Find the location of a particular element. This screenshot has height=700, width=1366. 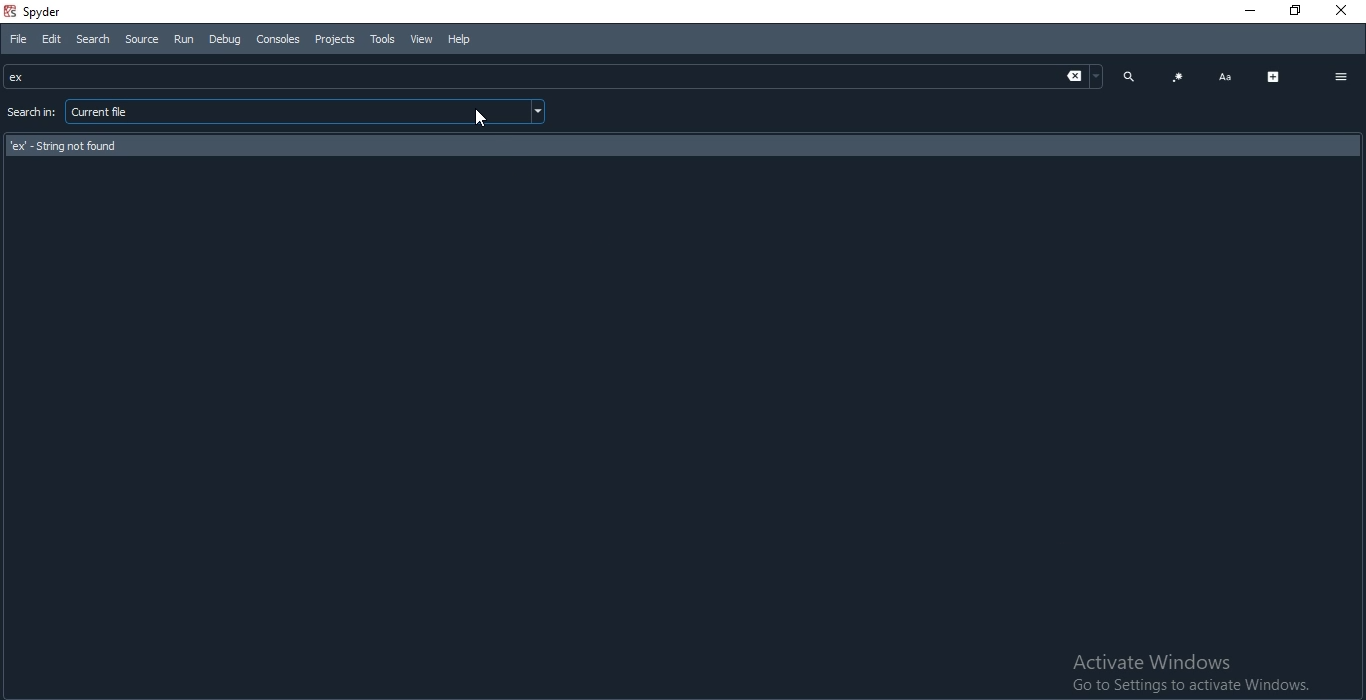

Edit is located at coordinates (52, 39).